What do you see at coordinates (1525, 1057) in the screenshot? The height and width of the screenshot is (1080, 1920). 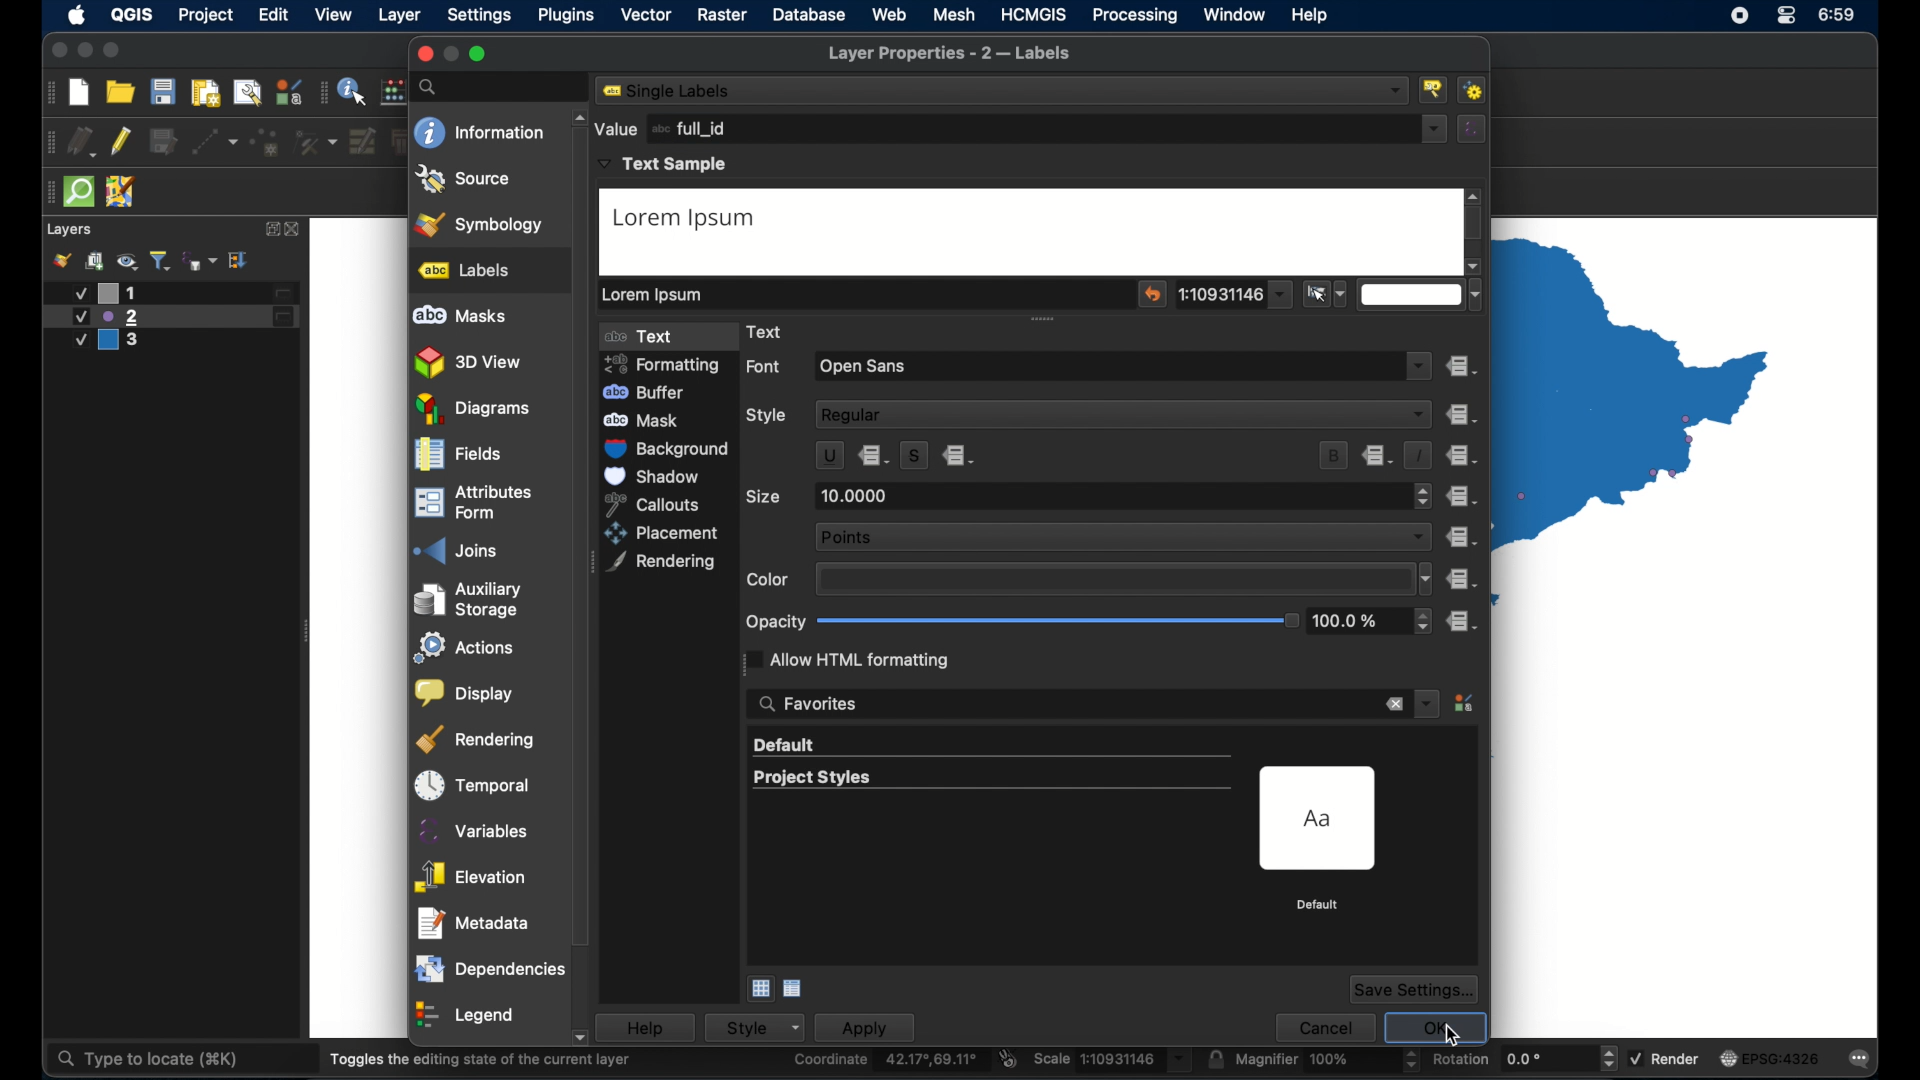 I see `rotation` at bounding box center [1525, 1057].